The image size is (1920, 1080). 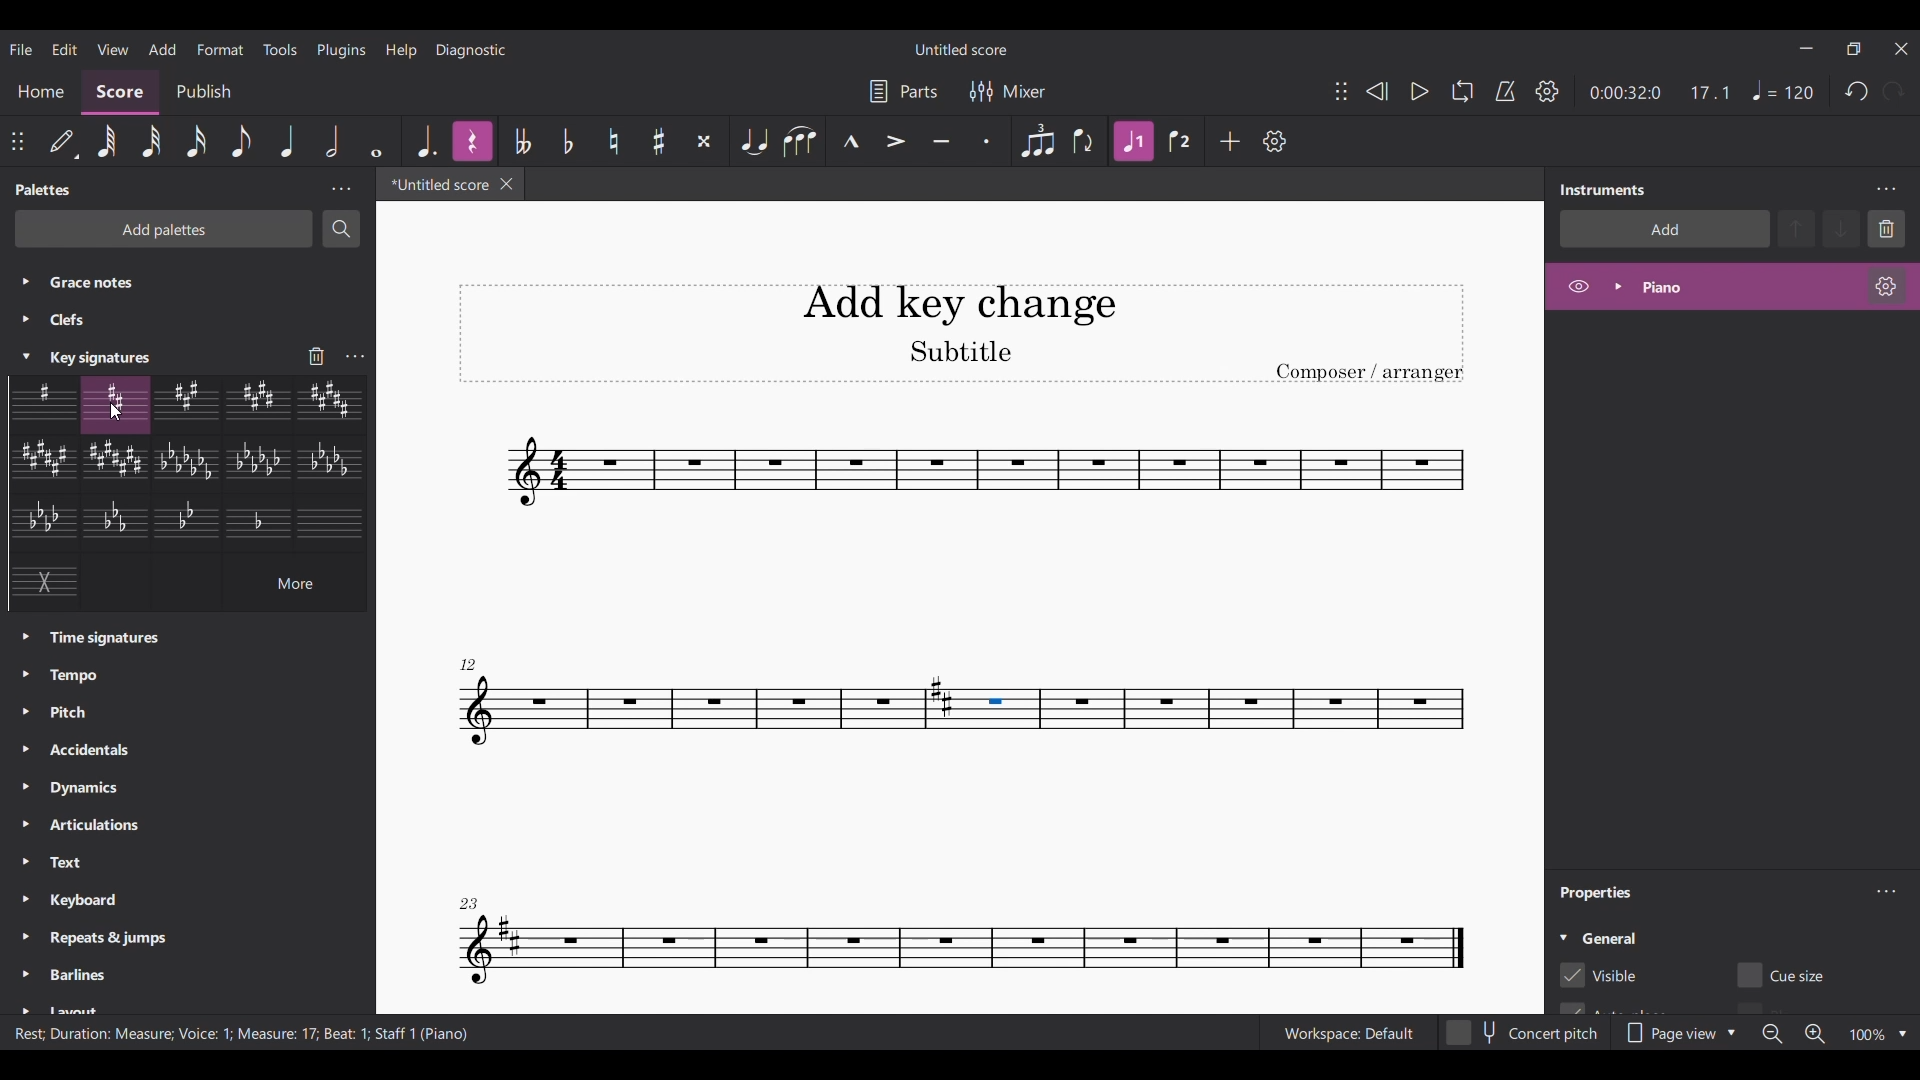 What do you see at coordinates (509, 936) in the screenshot?
I see `Add to due addition of key signature` at bounding box center [509, 936].